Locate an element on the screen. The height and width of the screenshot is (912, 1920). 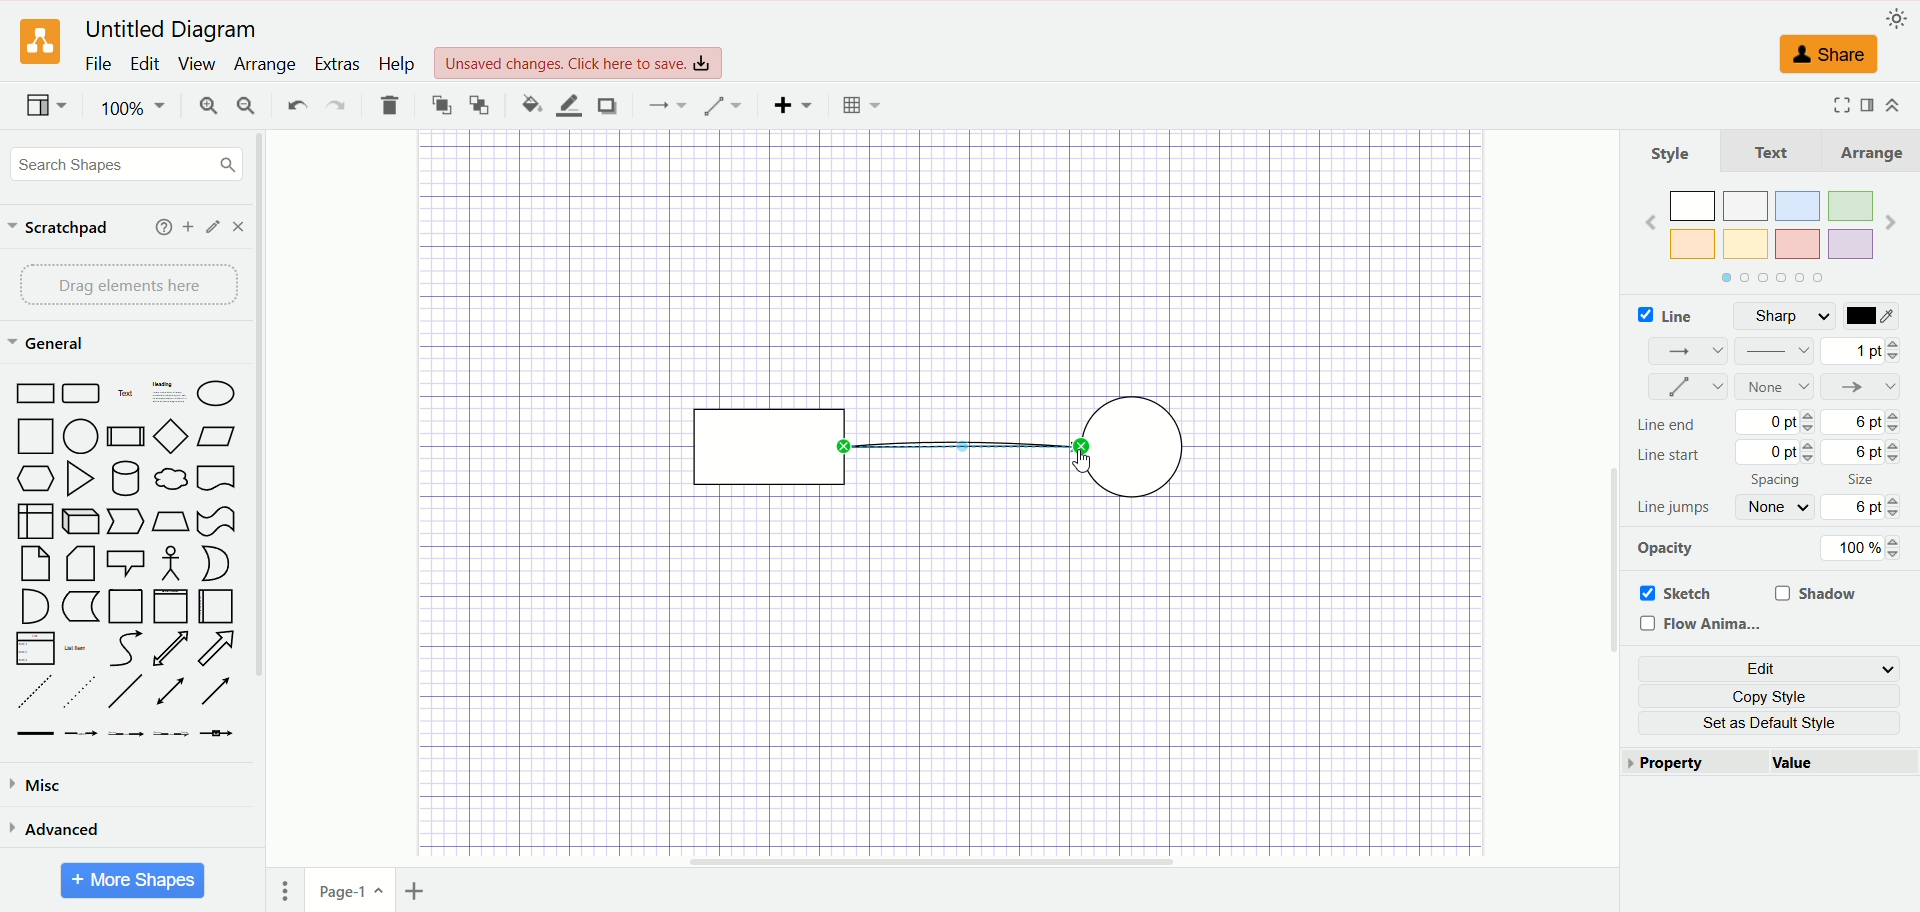
Speech Bubble is located at coordinates (127, 564).